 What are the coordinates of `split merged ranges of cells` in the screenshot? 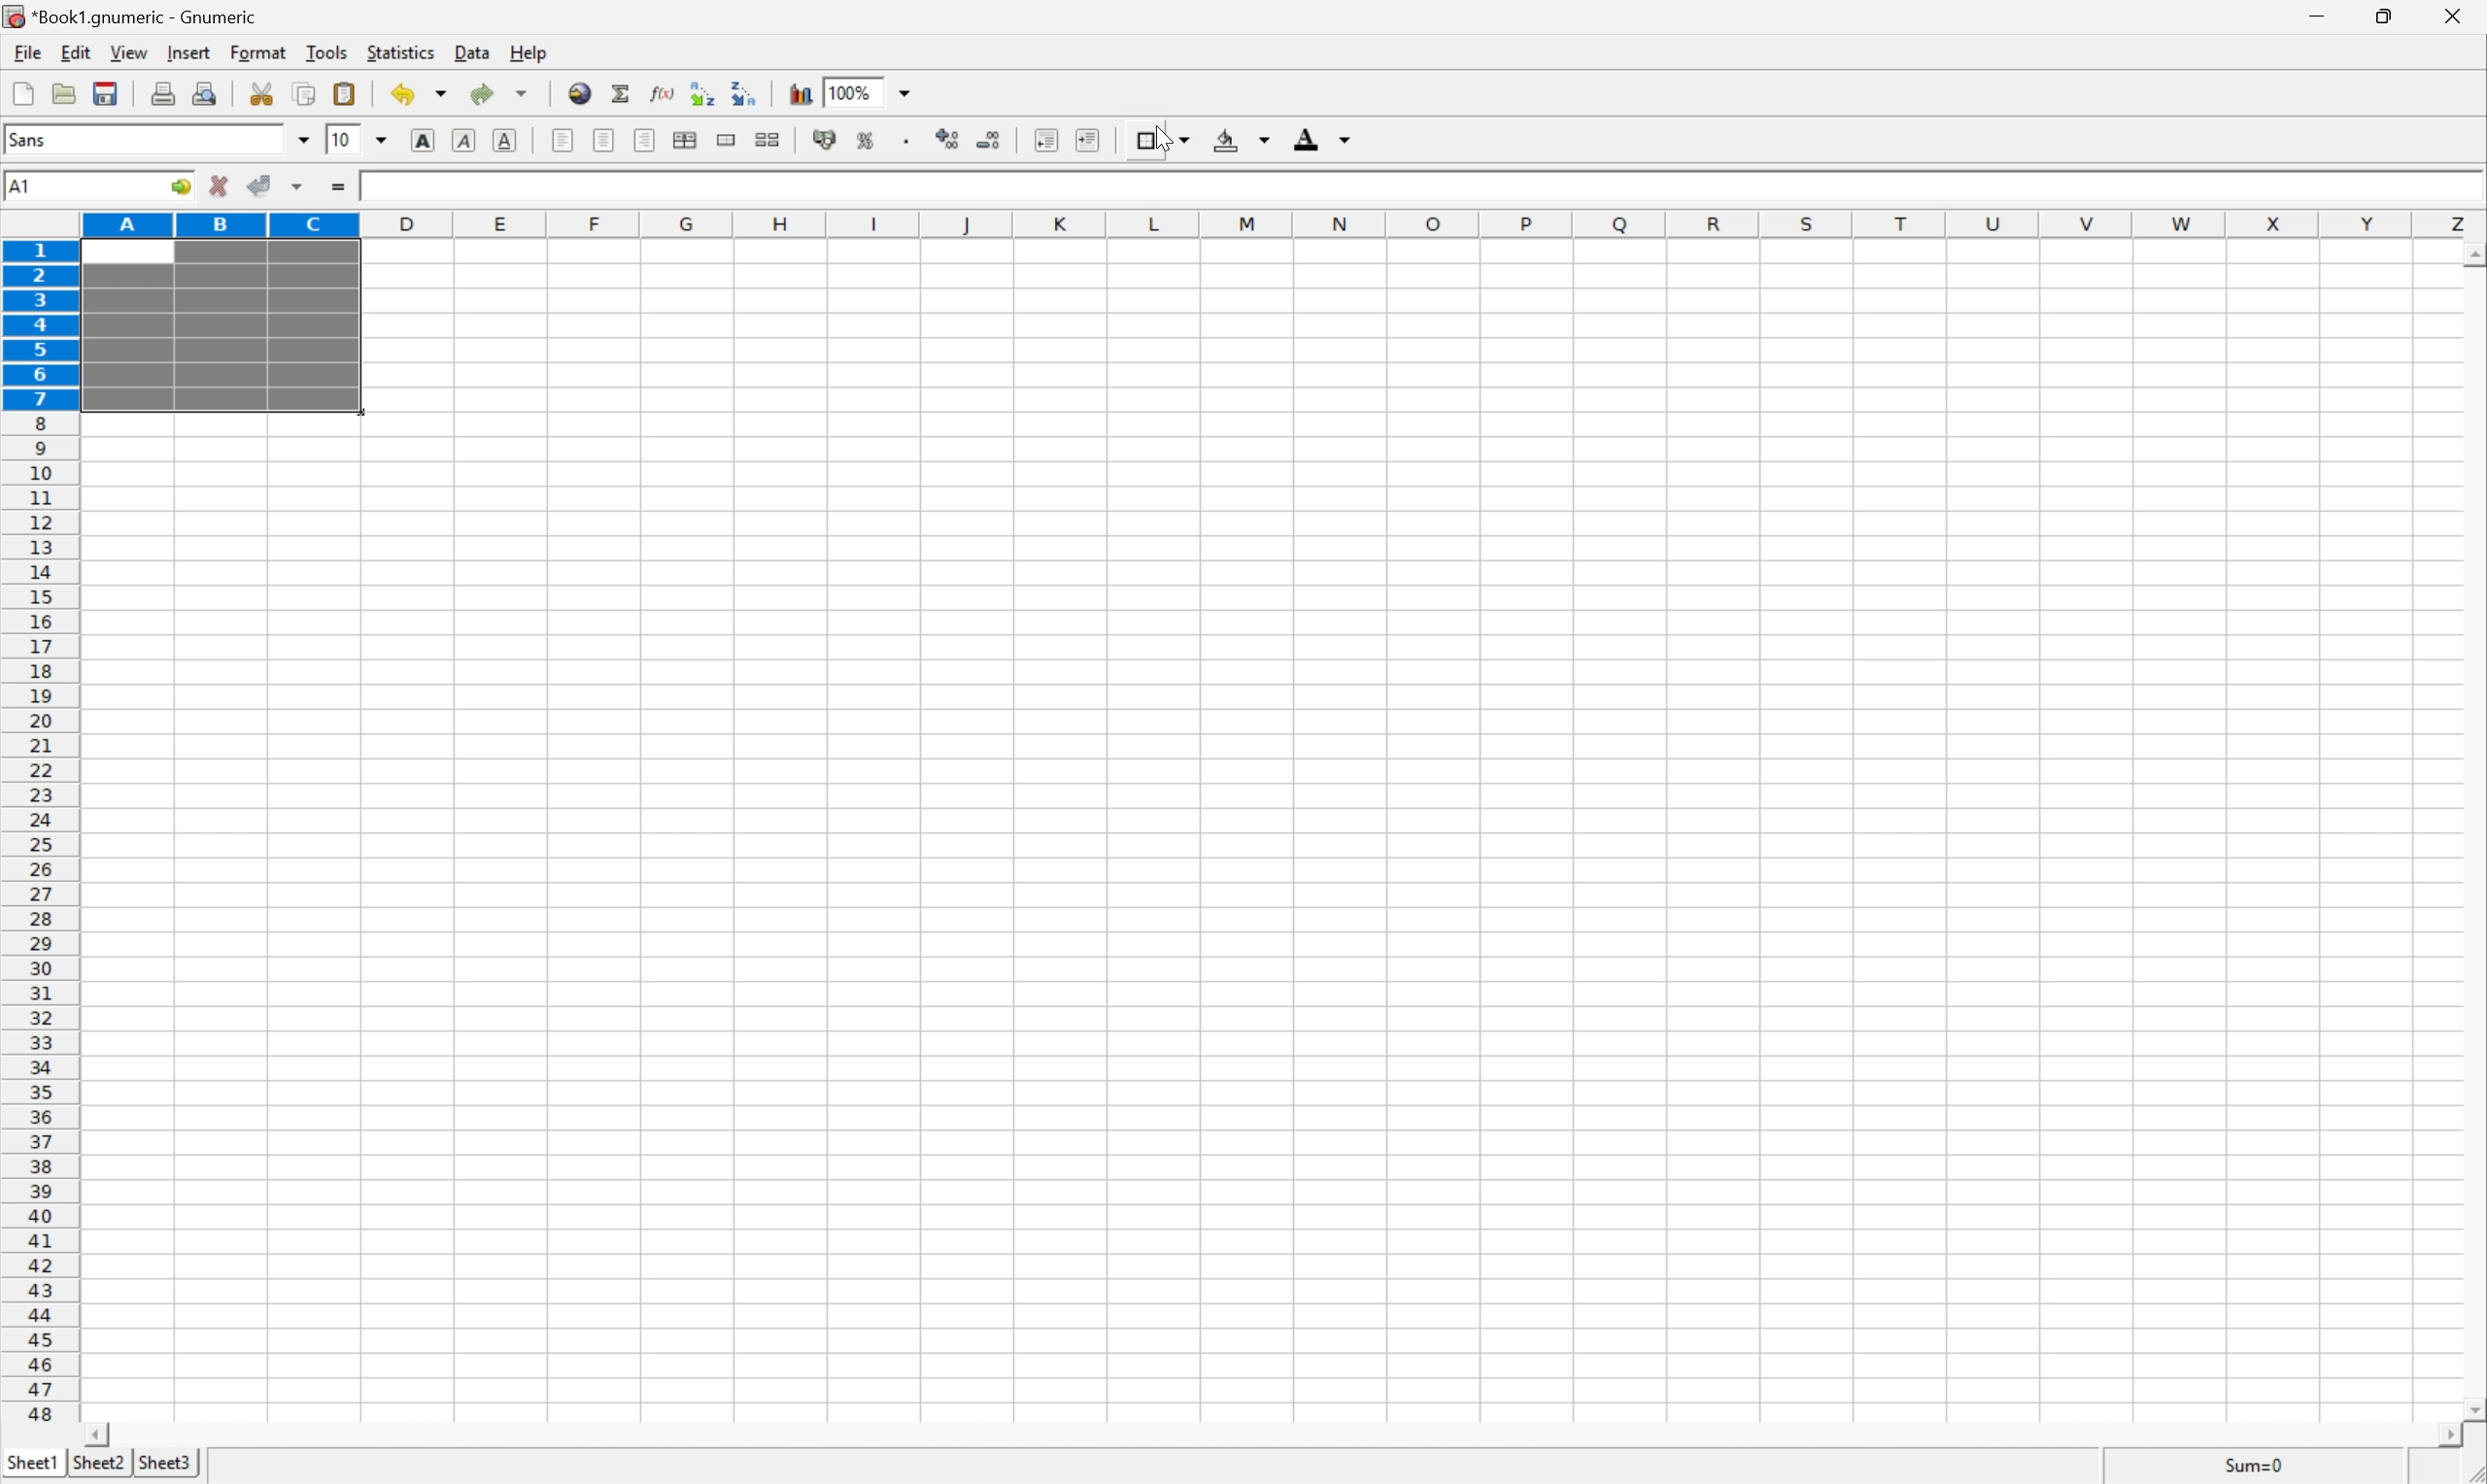 It's located at (768, 138).